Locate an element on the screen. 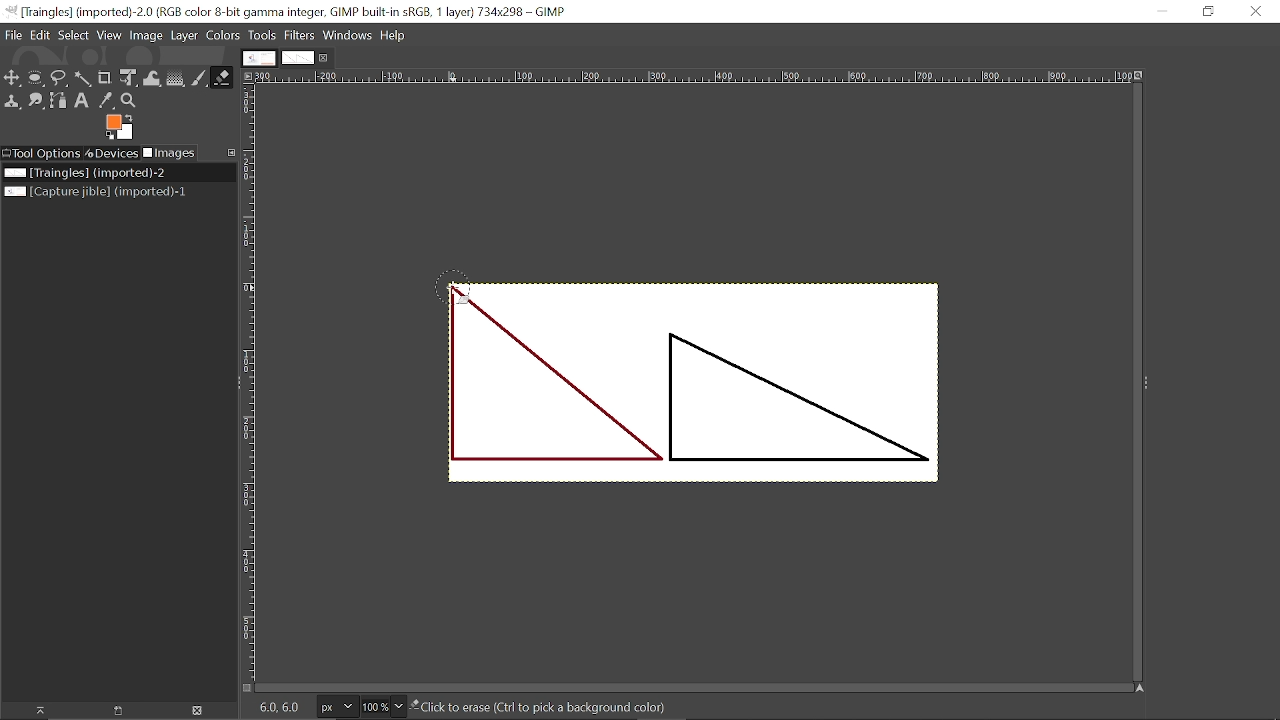 This screenshot has width=1280, height=720. Horizontal label is located at coordinates (696, 78).